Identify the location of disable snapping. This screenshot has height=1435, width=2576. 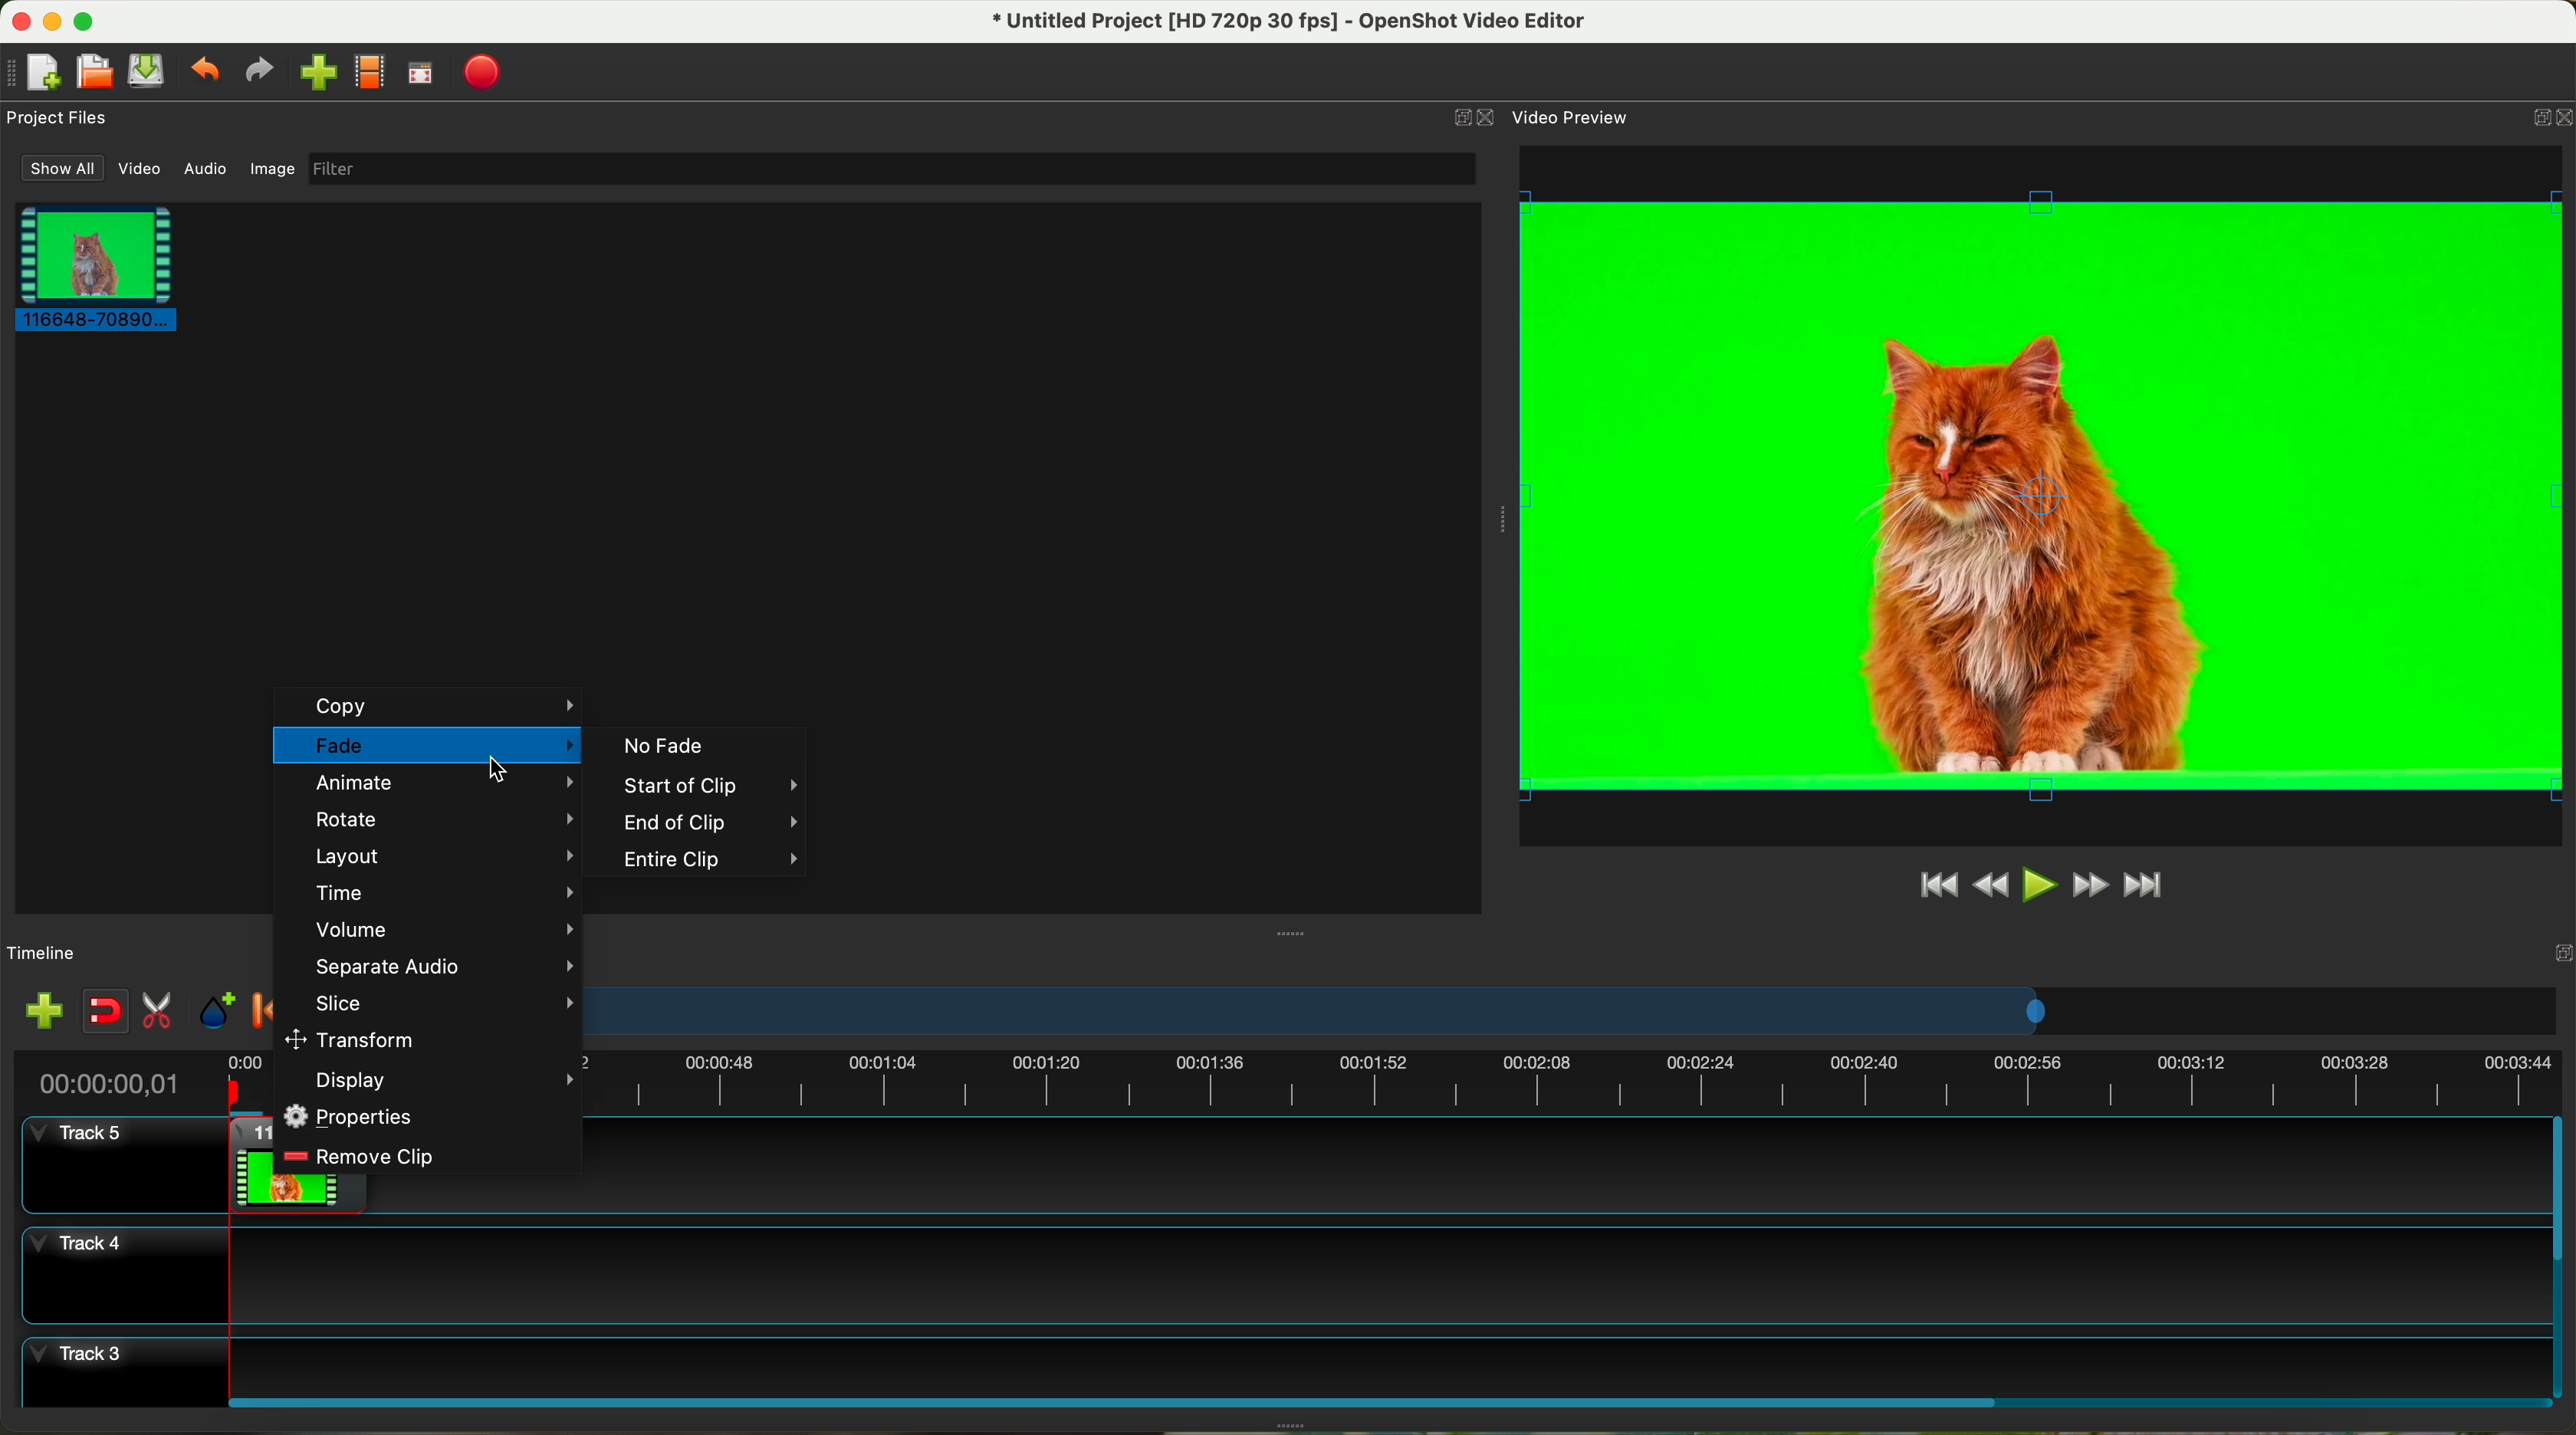
(106, 1011).